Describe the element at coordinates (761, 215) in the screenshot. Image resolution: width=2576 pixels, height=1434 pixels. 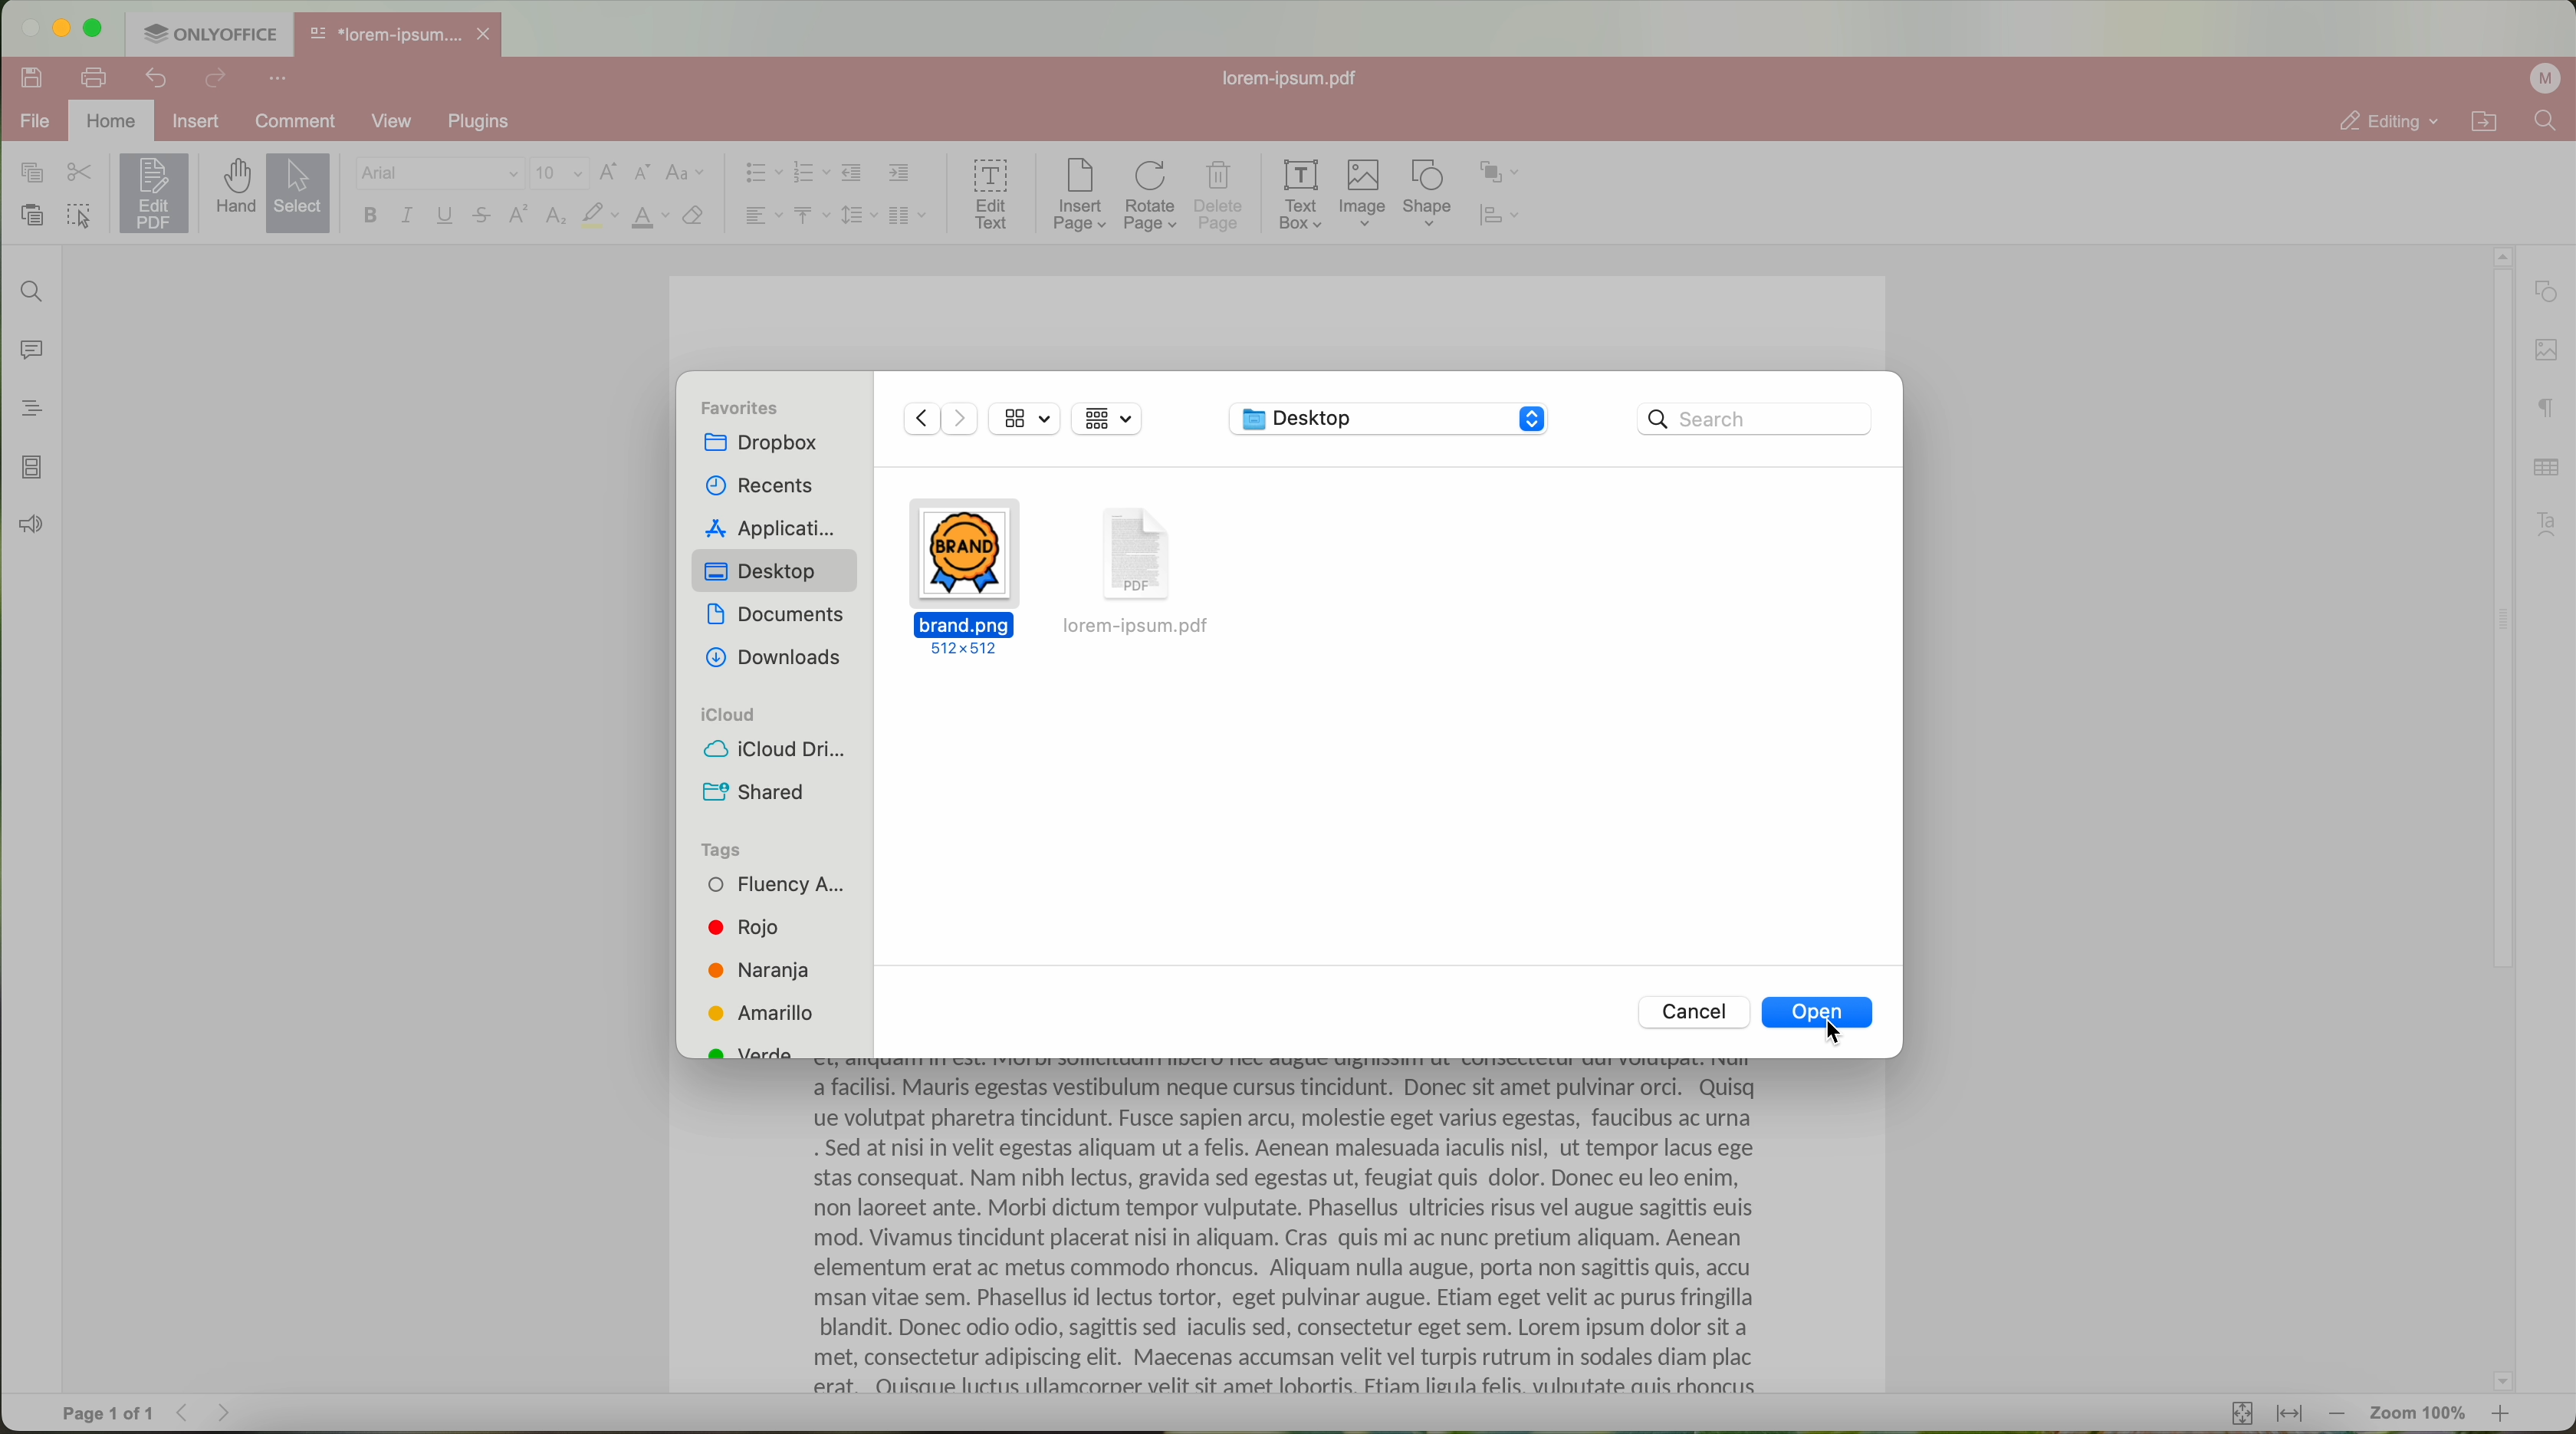
I see `horizontal align` at that location.